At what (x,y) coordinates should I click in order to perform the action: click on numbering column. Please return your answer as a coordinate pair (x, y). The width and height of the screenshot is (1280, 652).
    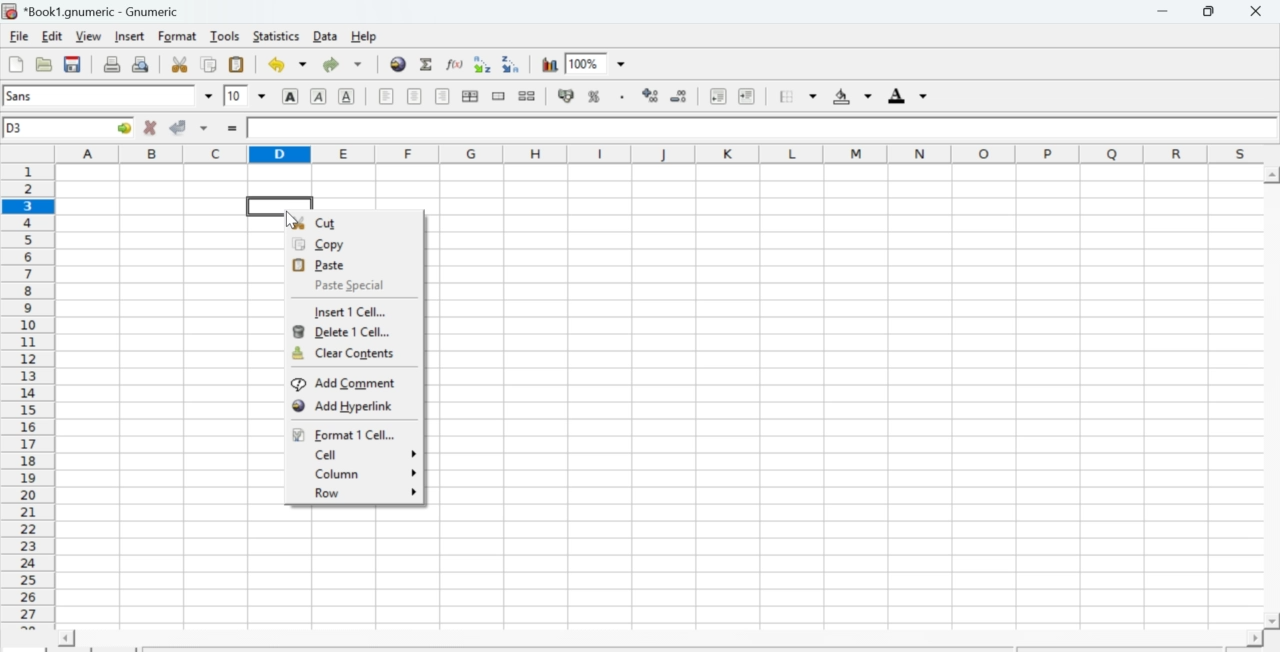
    Looking at the image, I should click on (30, 396).